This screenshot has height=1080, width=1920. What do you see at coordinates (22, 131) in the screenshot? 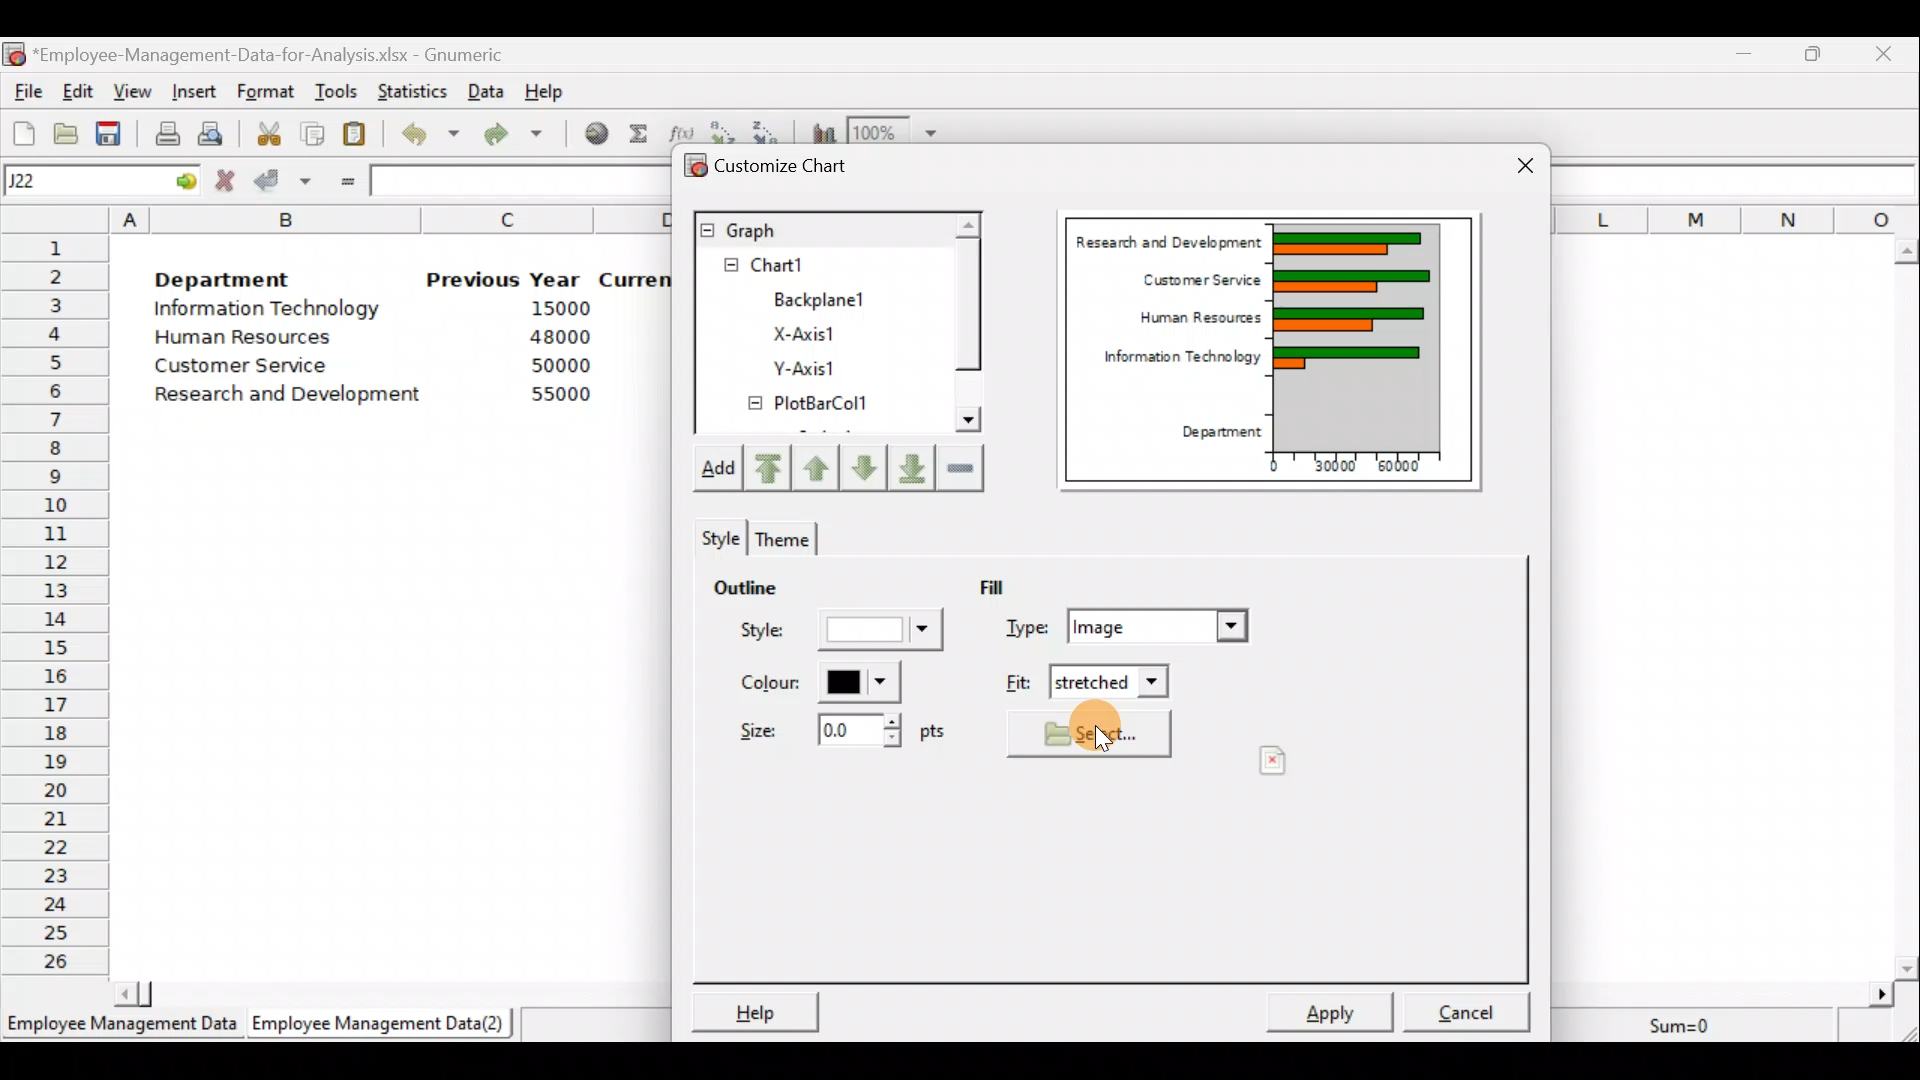
I see `Create a new workbook` at bounding box center [22, 131].